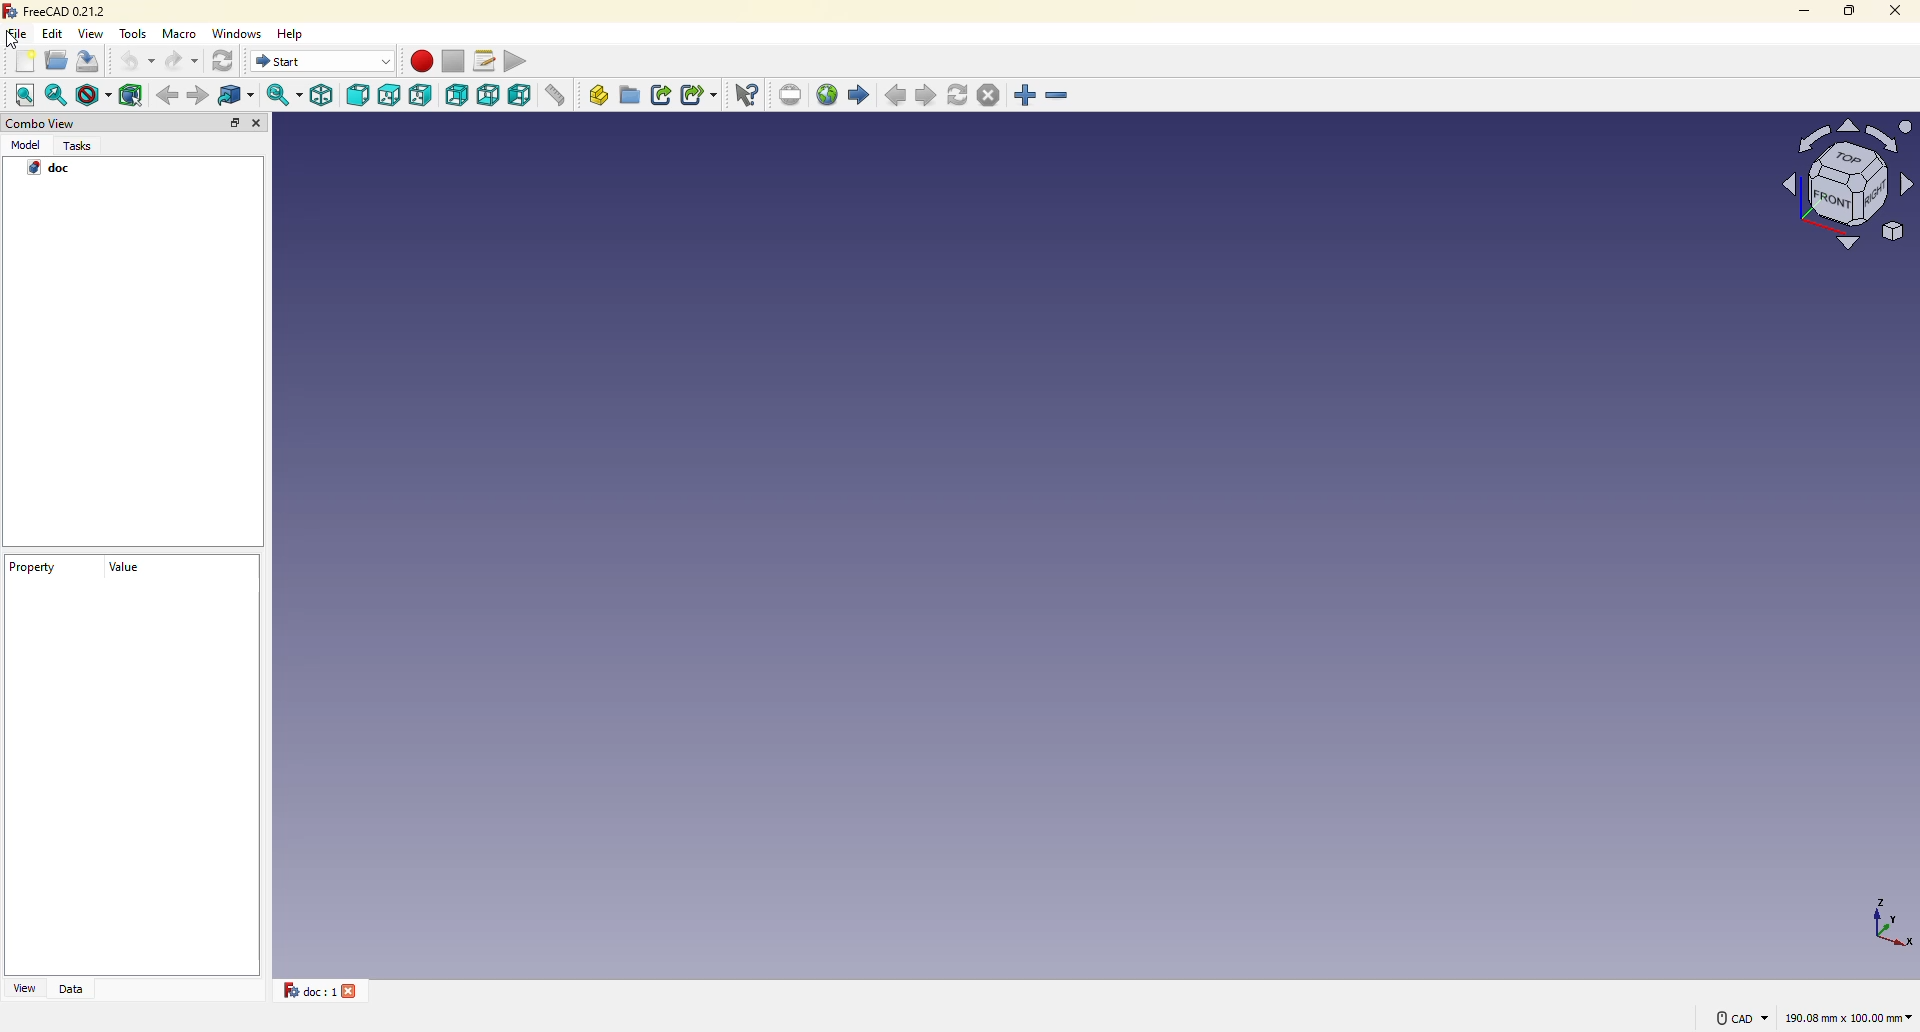  What do you see at coordinates (663, 95) in the screenshot?
I see `make link` at bounding box center [663, 95].